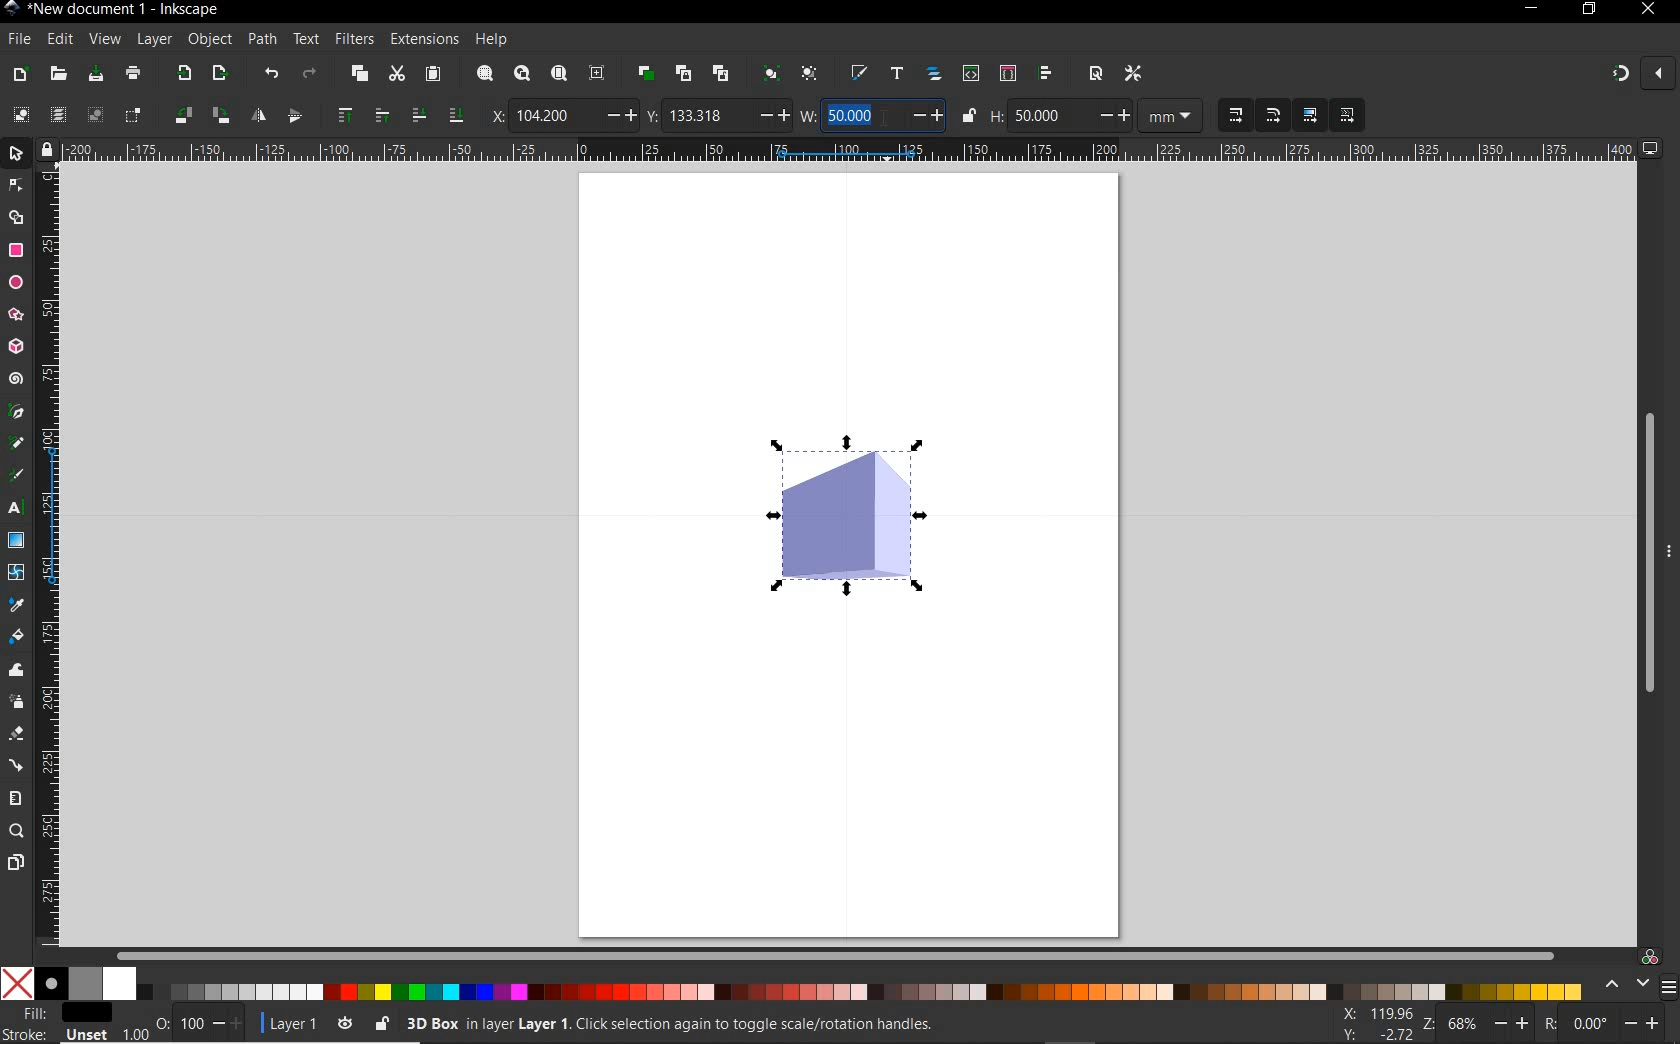 Image resolution: width=1680 pixels, height=1044 pixels. What do you see at coordinates (306, 38) in the screenshot?
I see `text` at bounding box center [306, 38].